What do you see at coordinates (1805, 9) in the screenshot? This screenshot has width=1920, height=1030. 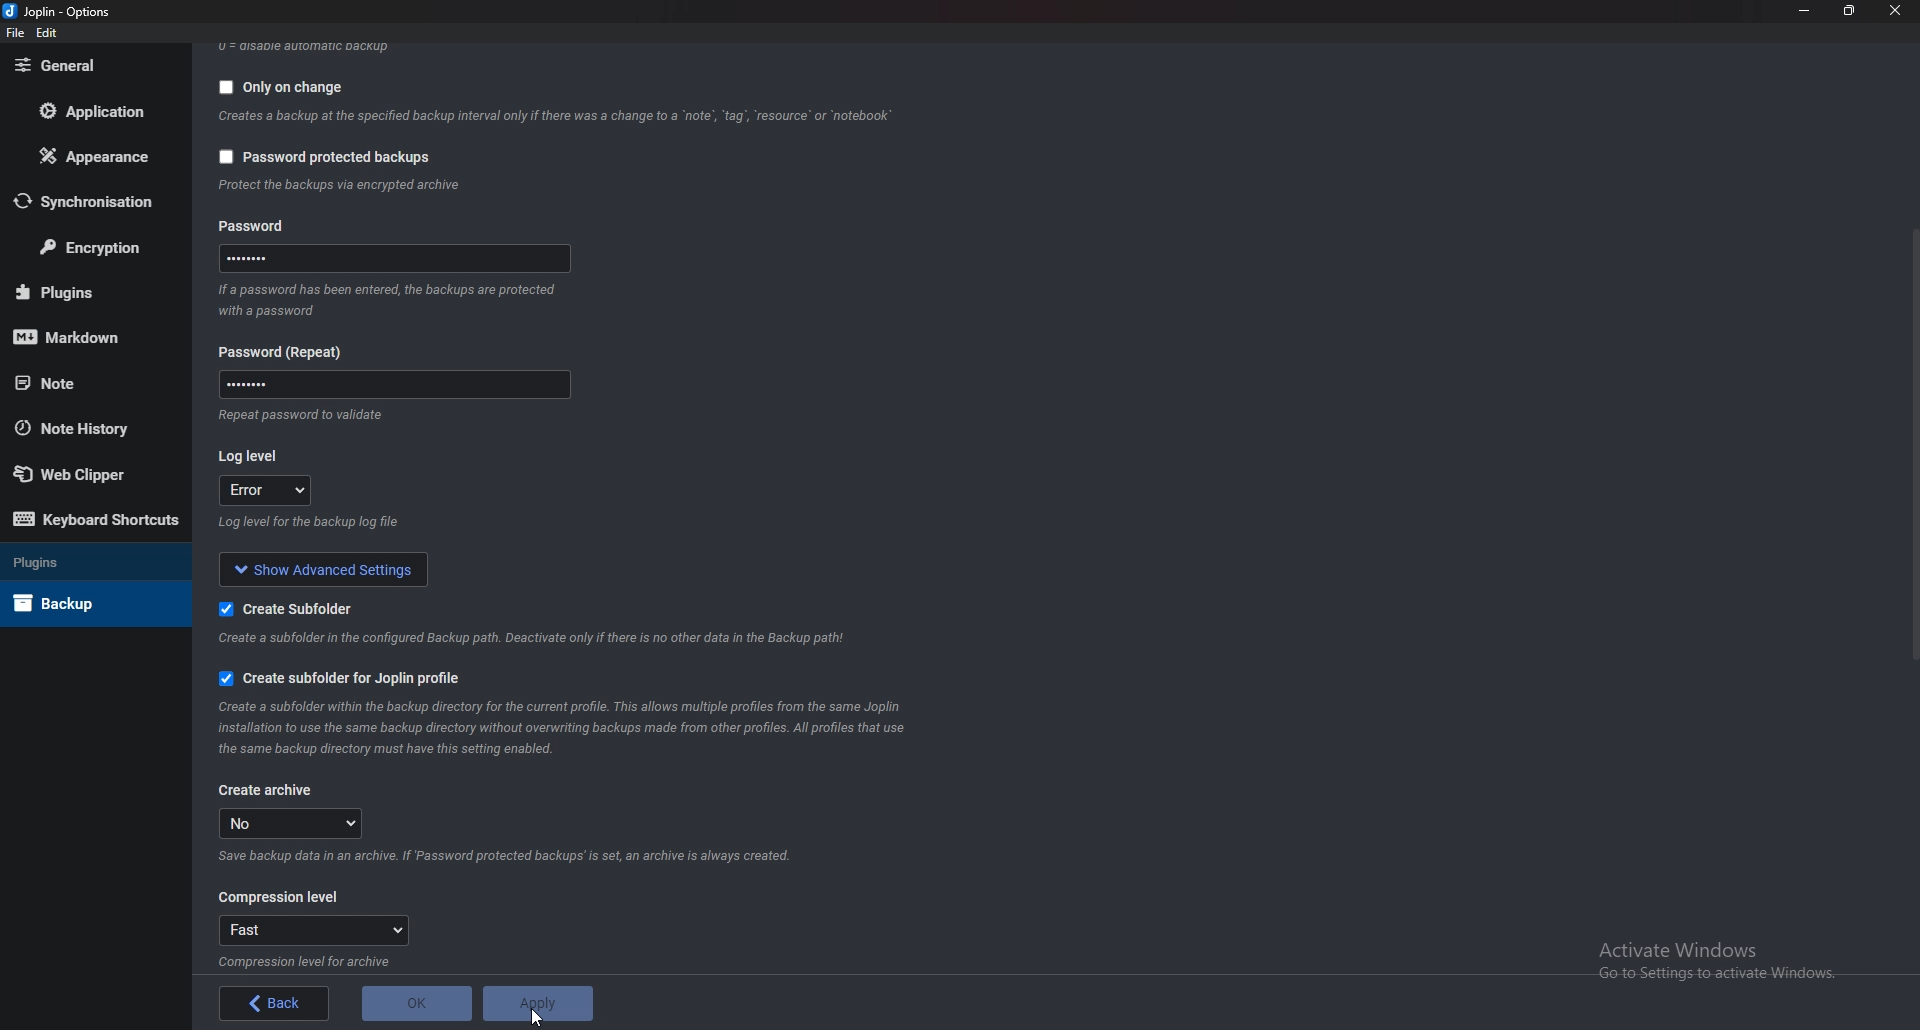 I see `Minimize` at bounding box center [1805, 9].